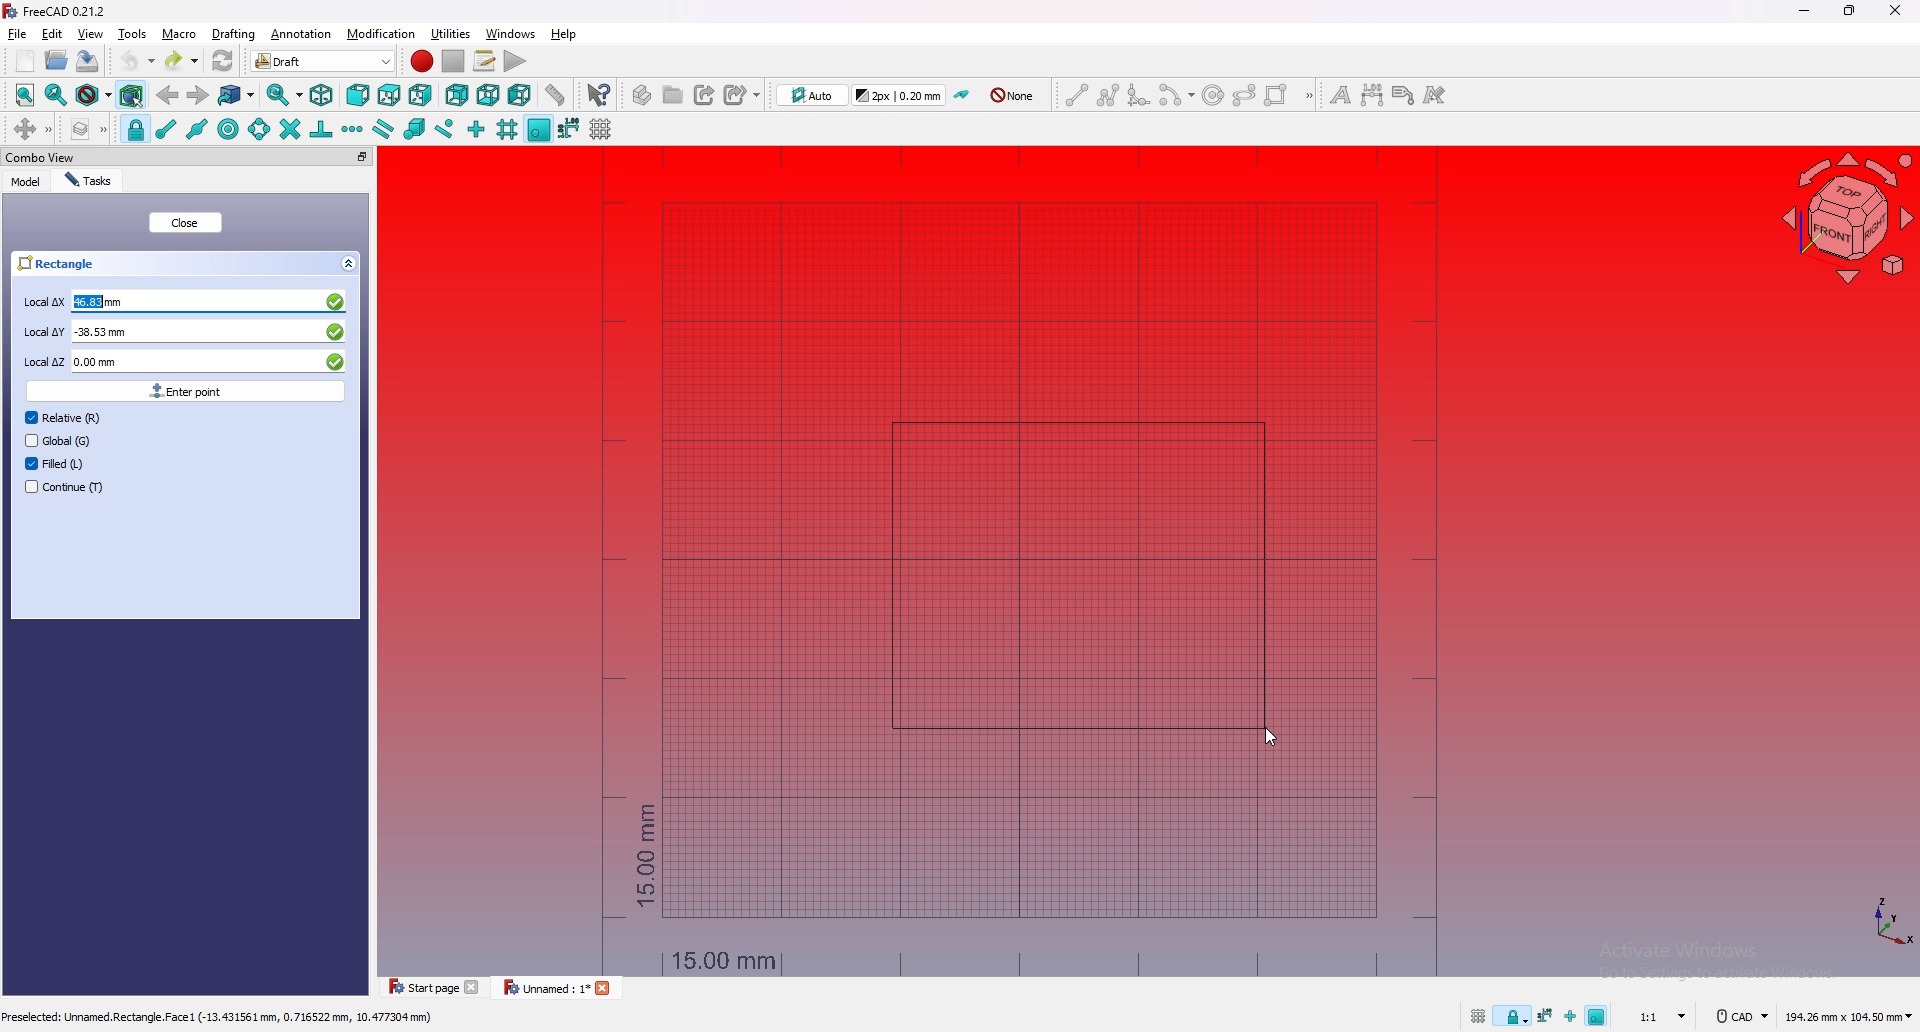 Image resolution: width=1920 pixels, height=1032 pixels. Describe the element at coordinates (741, 94) in the screenshot. I see `create sub link` at that location.